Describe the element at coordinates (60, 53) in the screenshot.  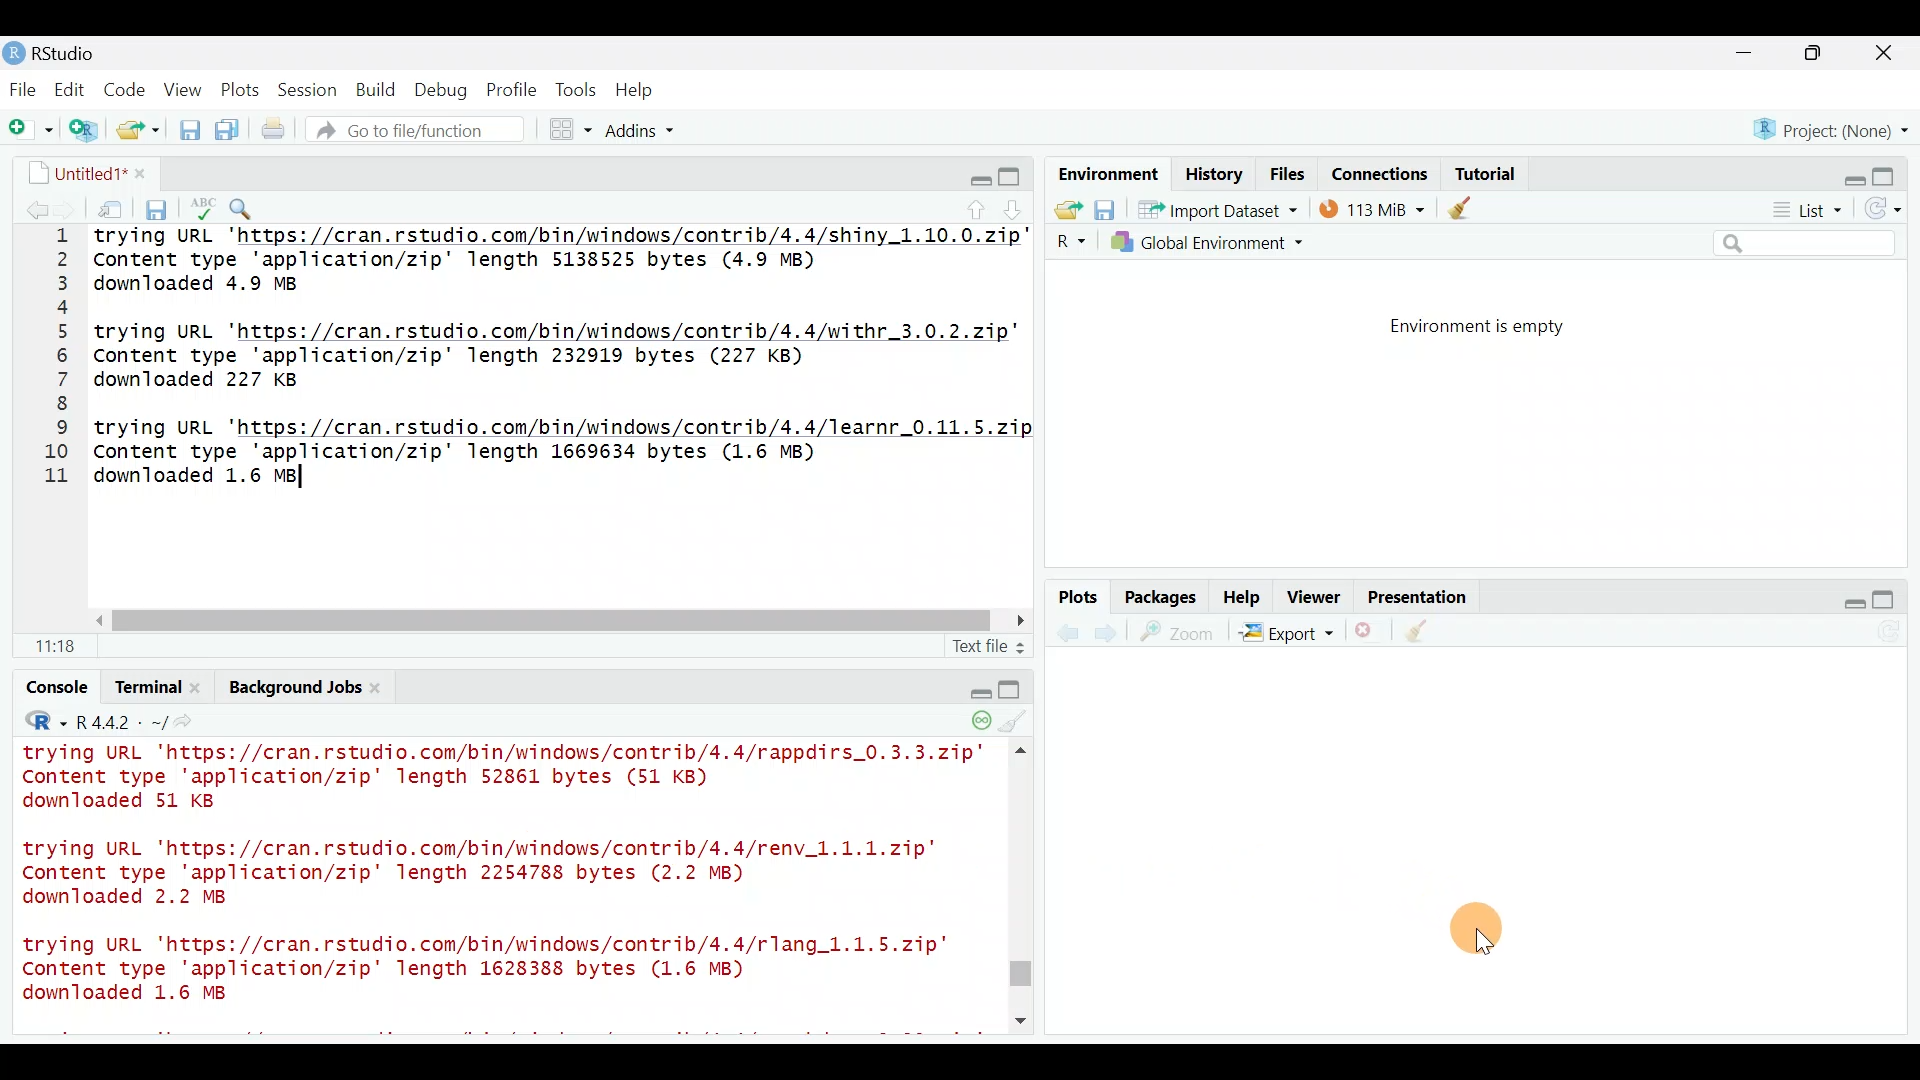
I see `RStudio` at that location.